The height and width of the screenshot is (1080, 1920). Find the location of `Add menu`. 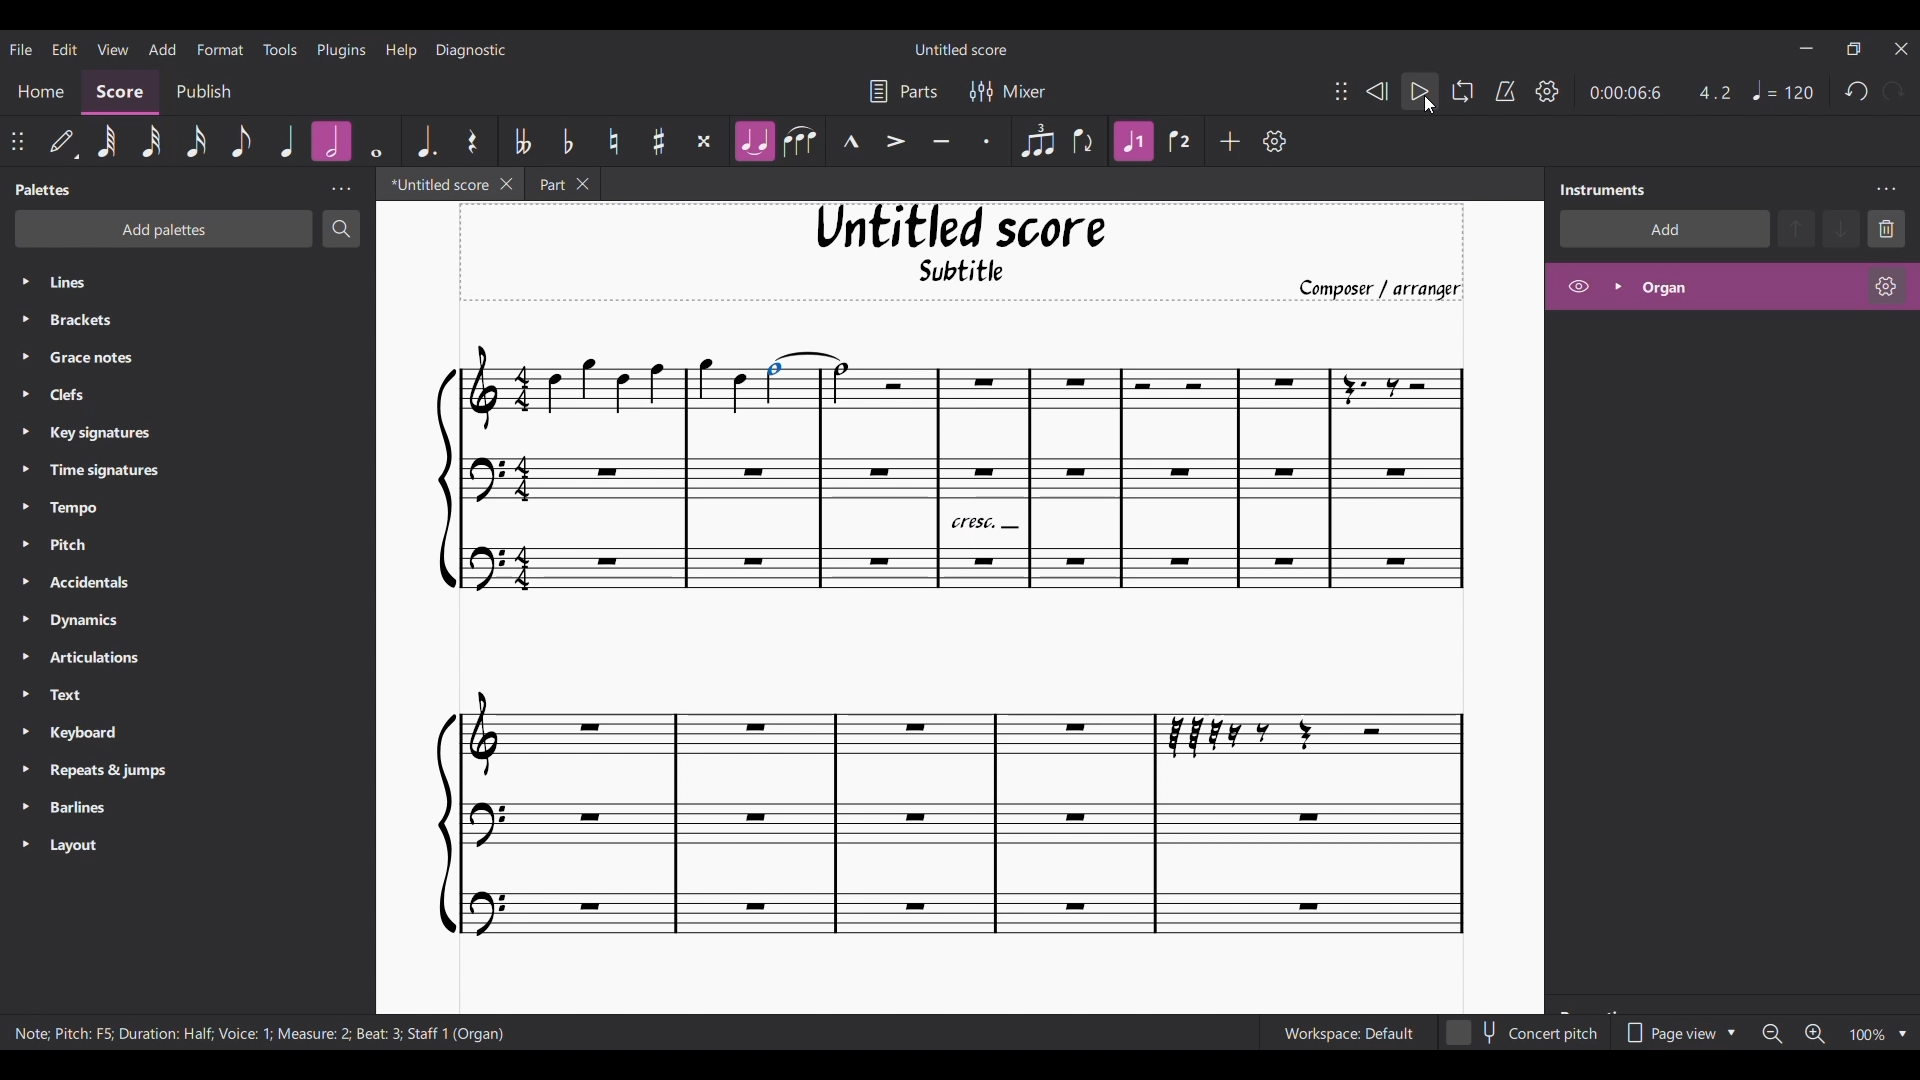

Add menu is located at coordinates (163, 49).